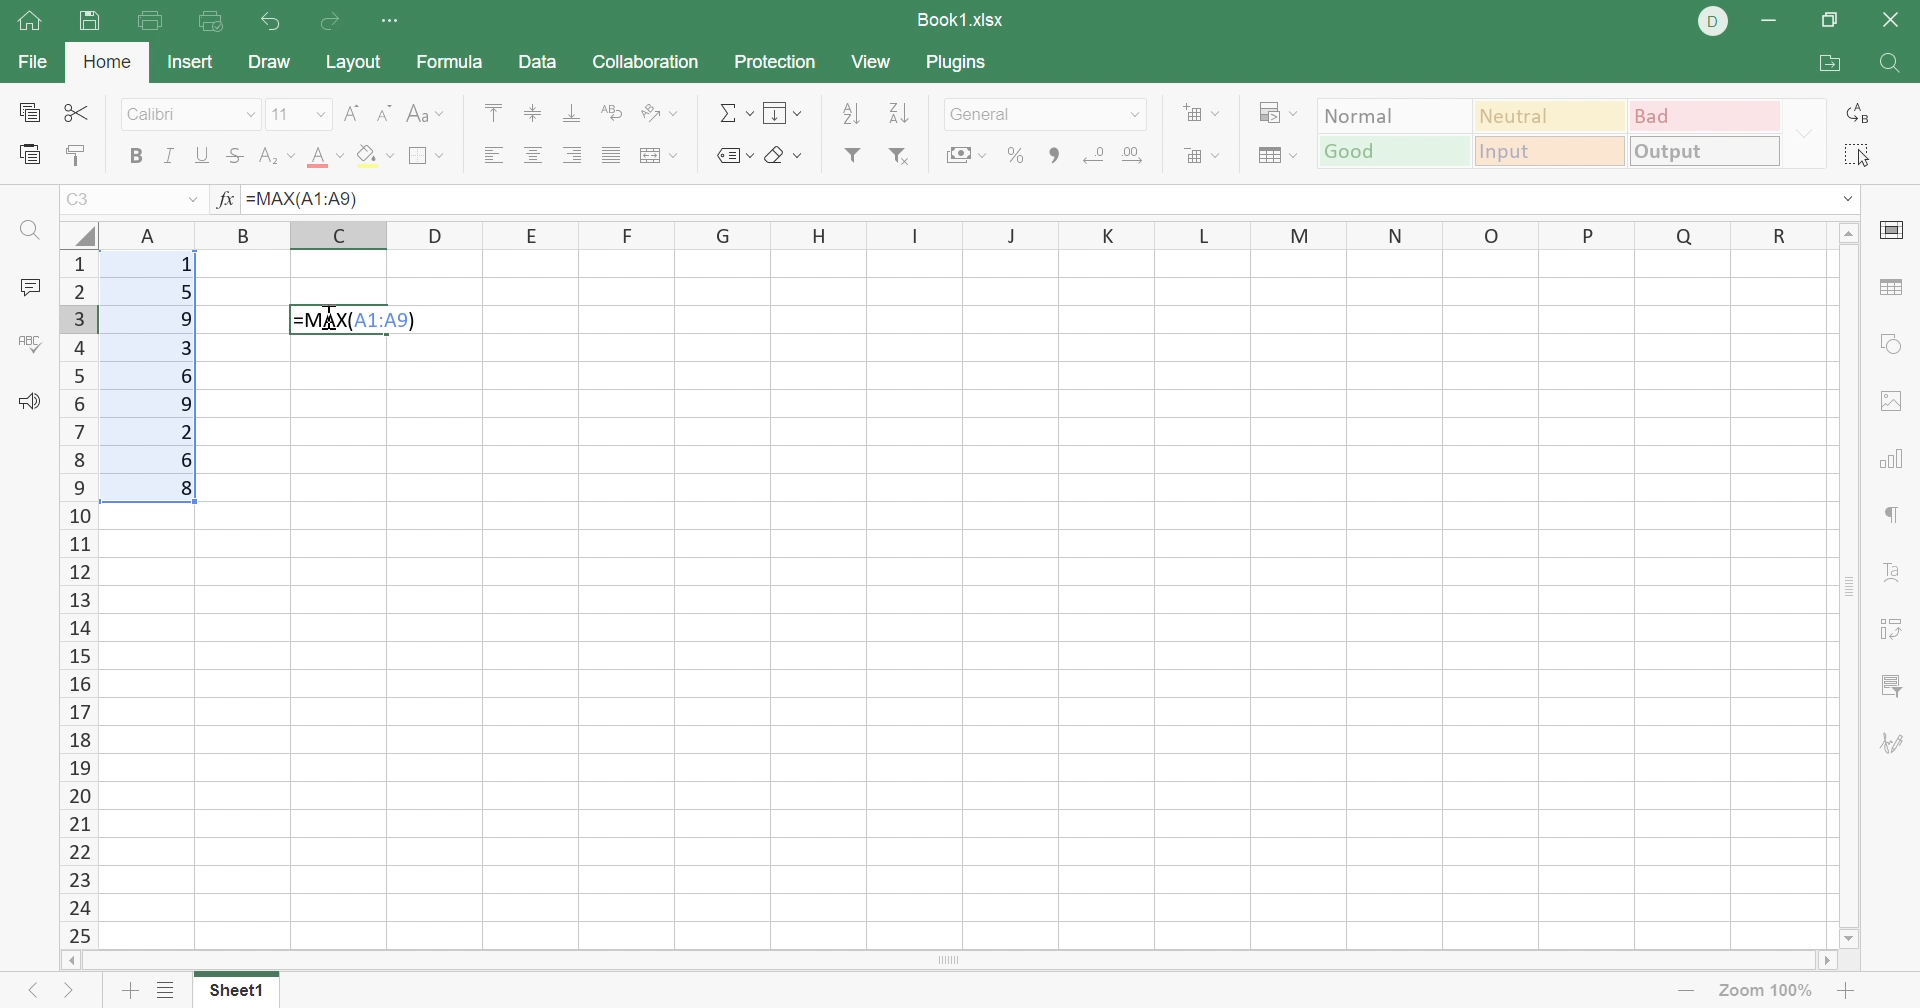 The width and height of the screenshot is (1920, 1008). I want to click on Change case, so click(427, 117).